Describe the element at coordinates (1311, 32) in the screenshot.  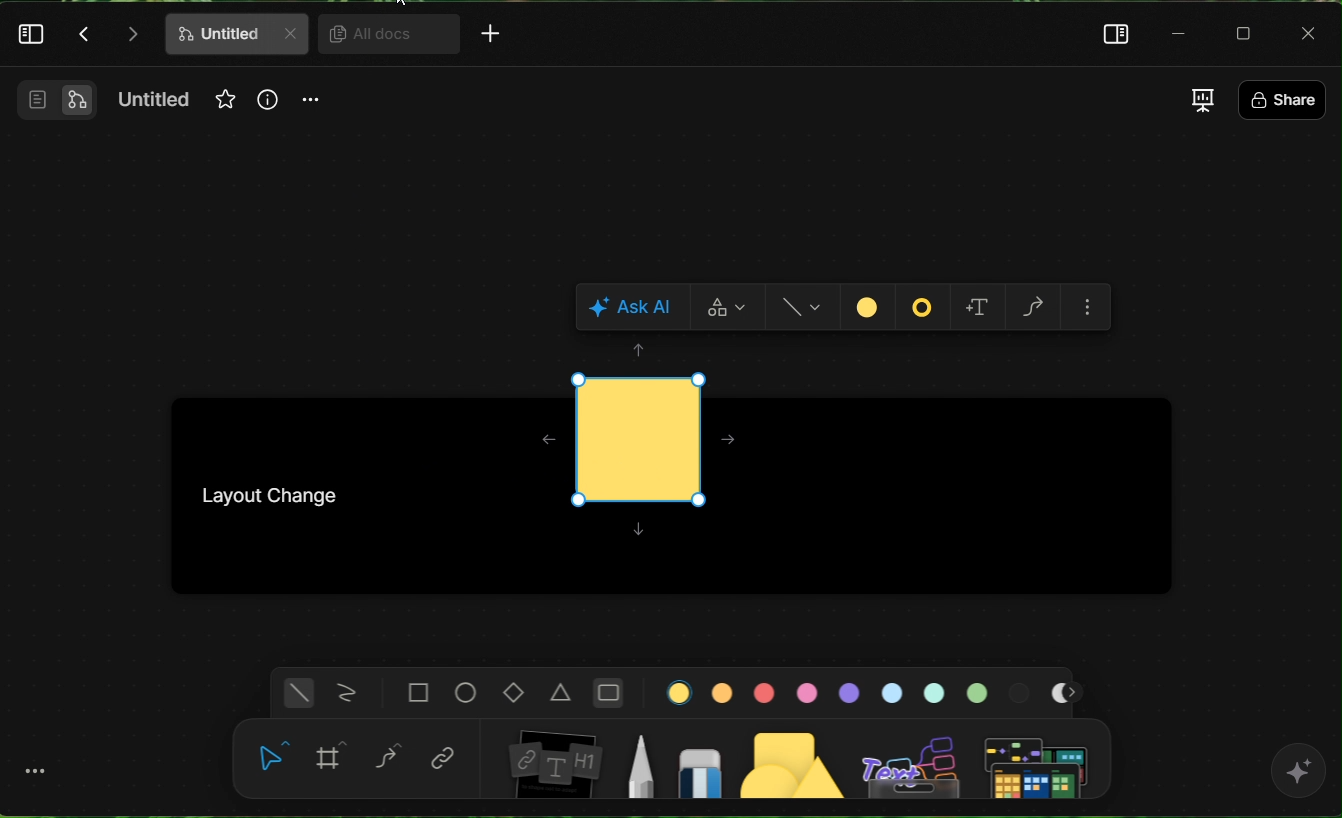
I see `Close` at that location.